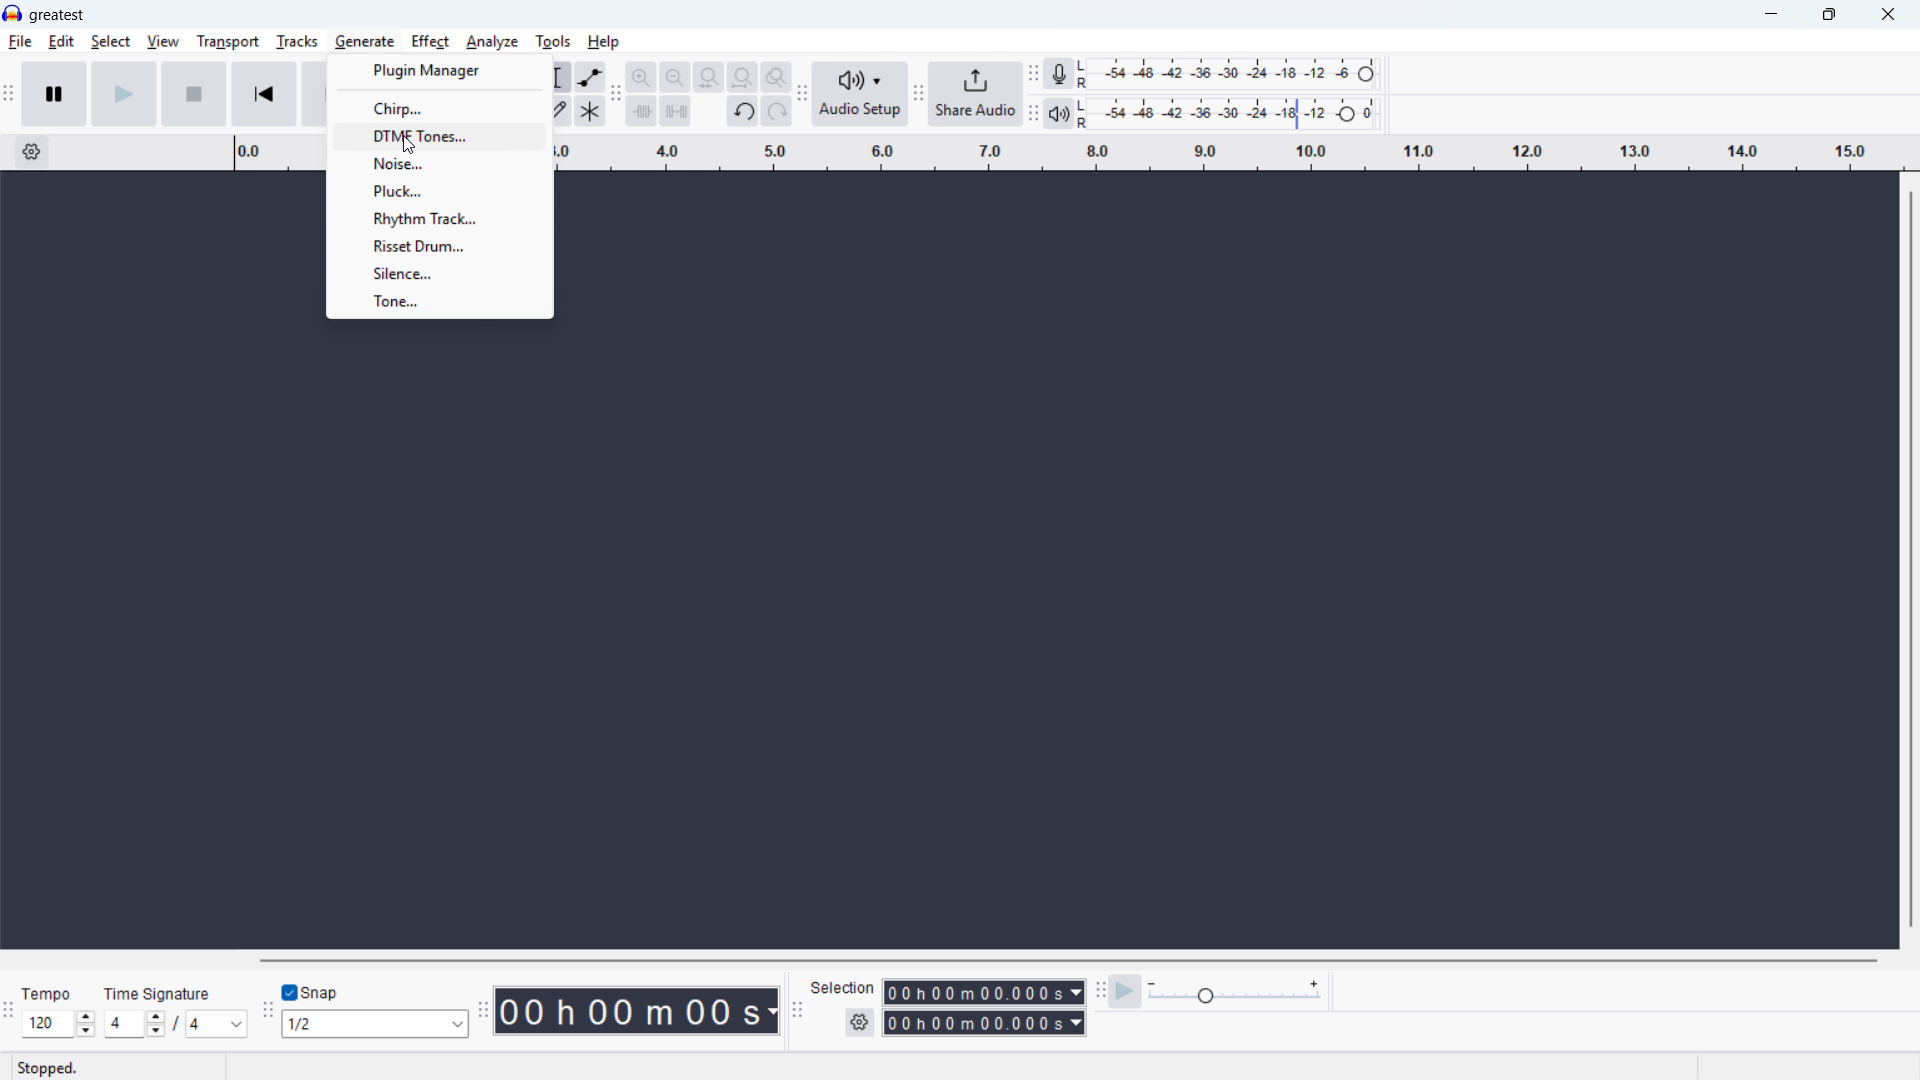  What do you see at coordinates (861, 95) in the screenshot?
I see `audio setup` at bounding box center [861, 95].